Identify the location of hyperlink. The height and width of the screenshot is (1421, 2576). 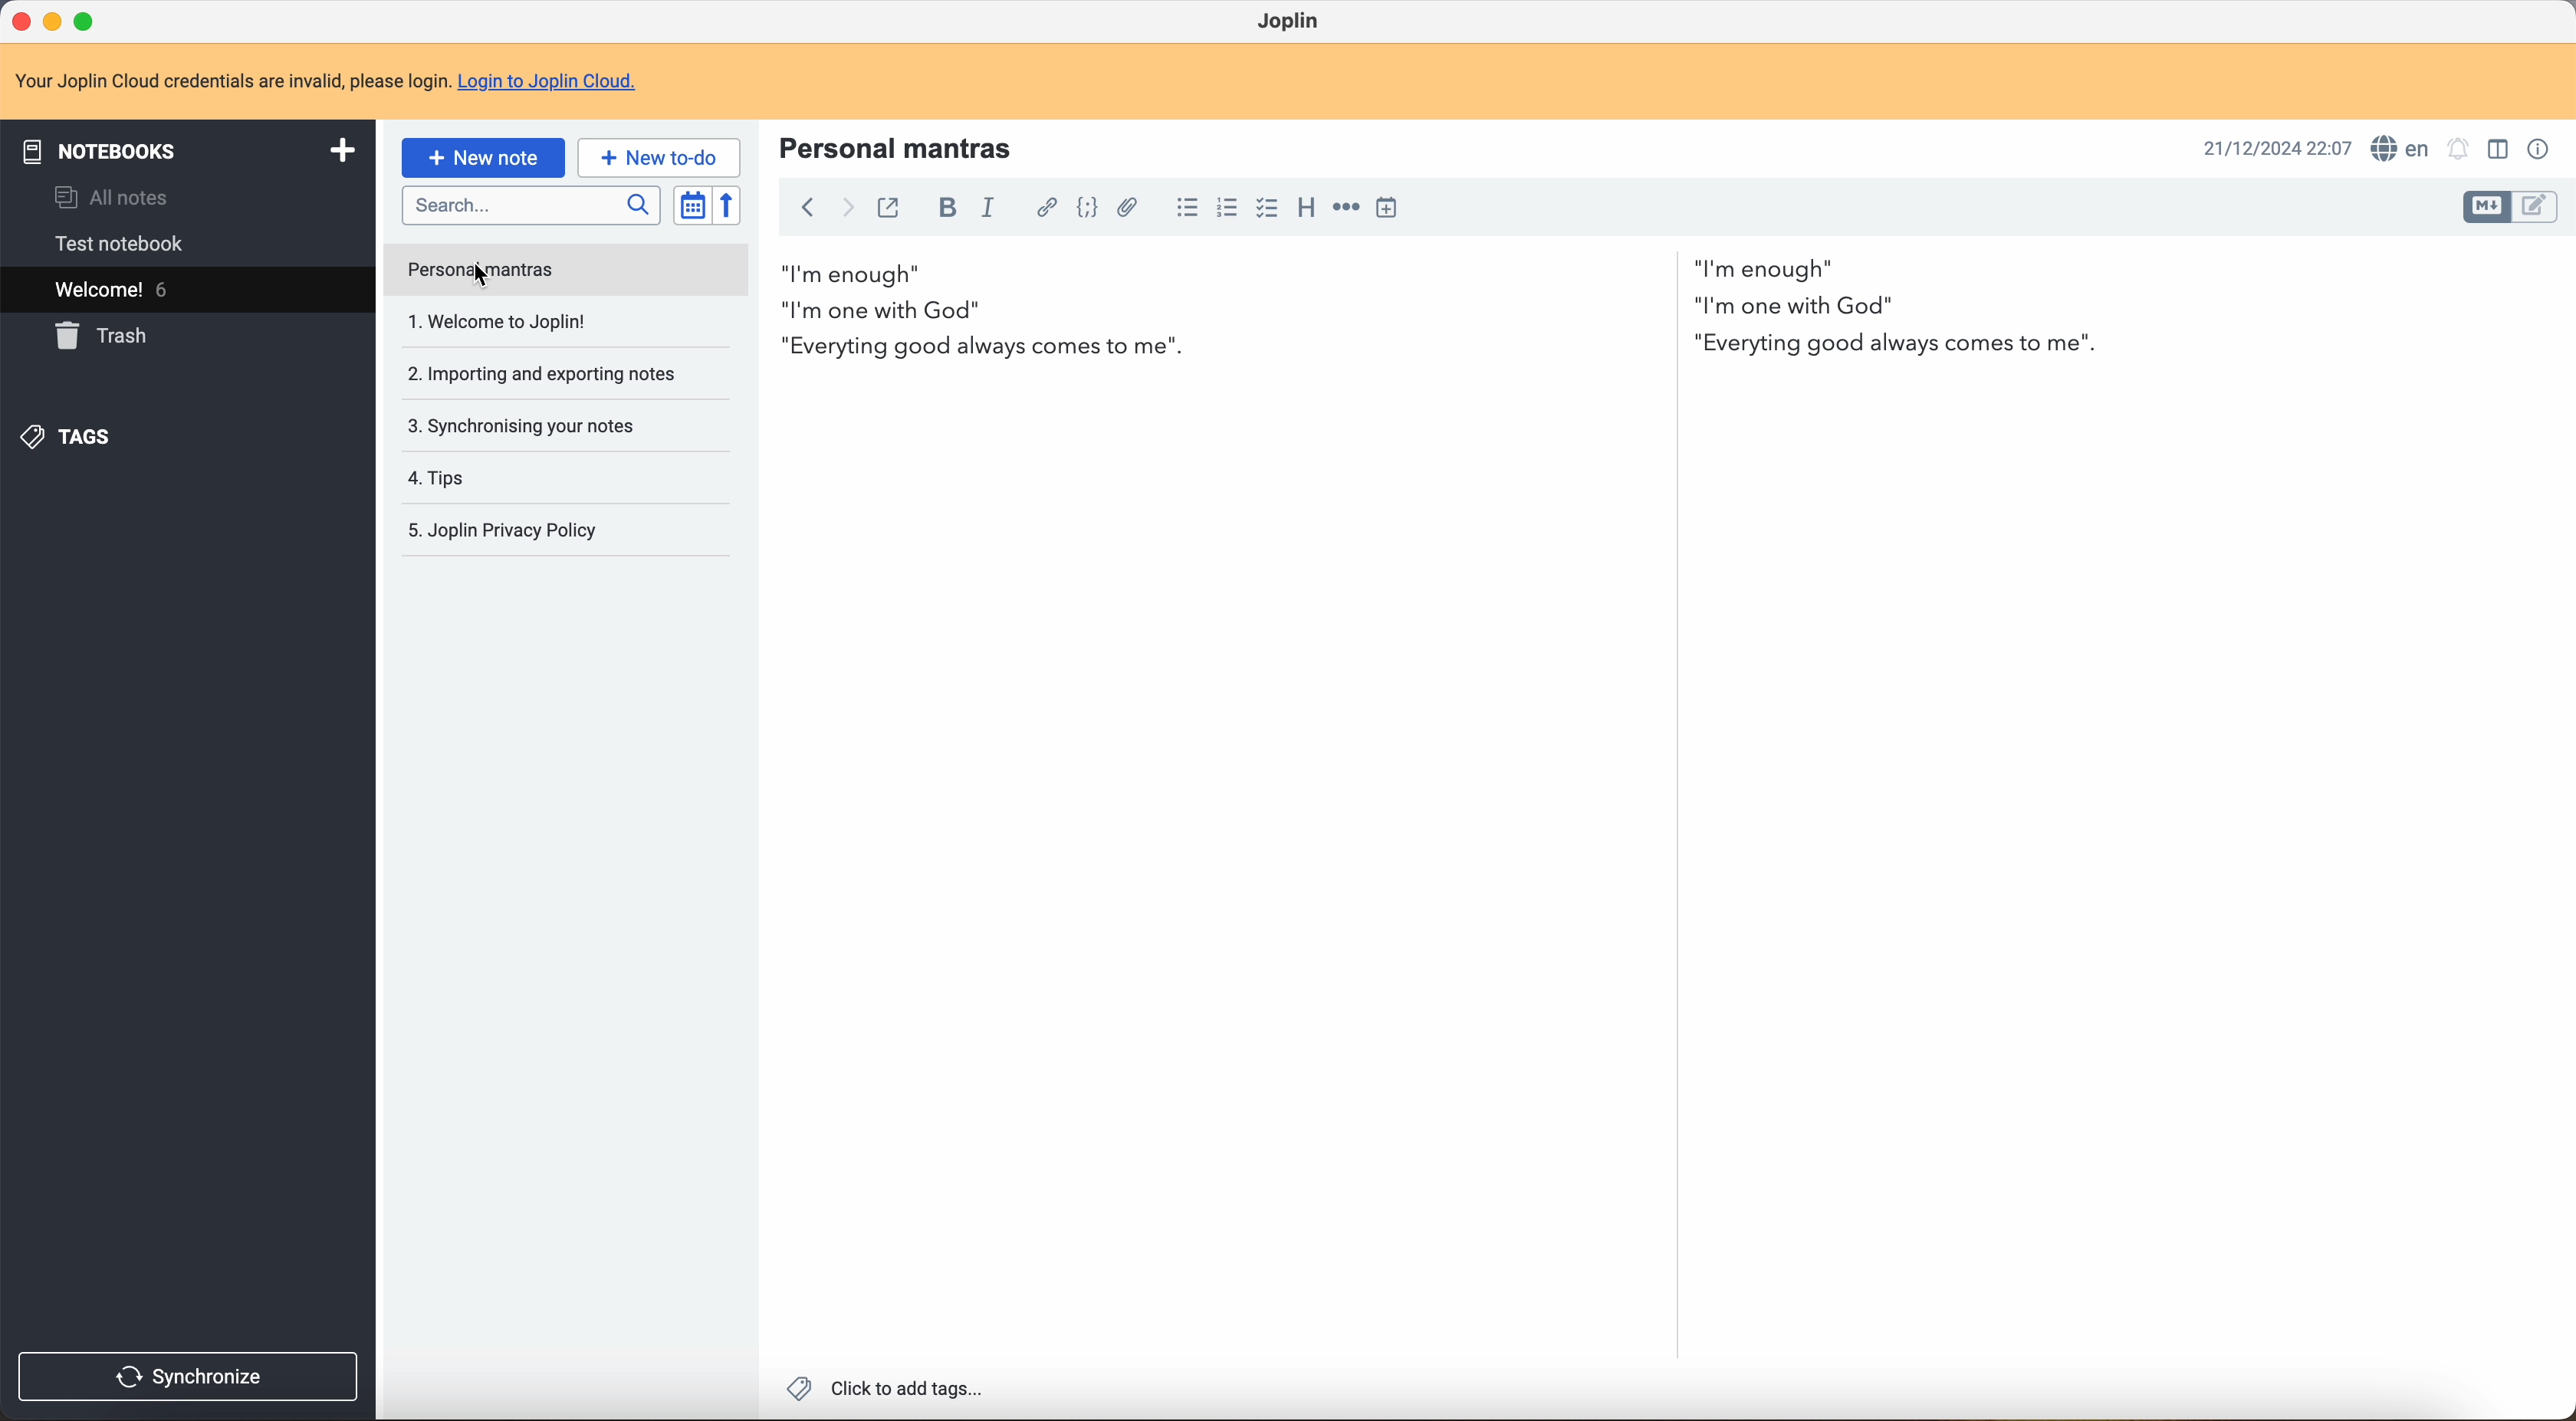
(1043, 208).